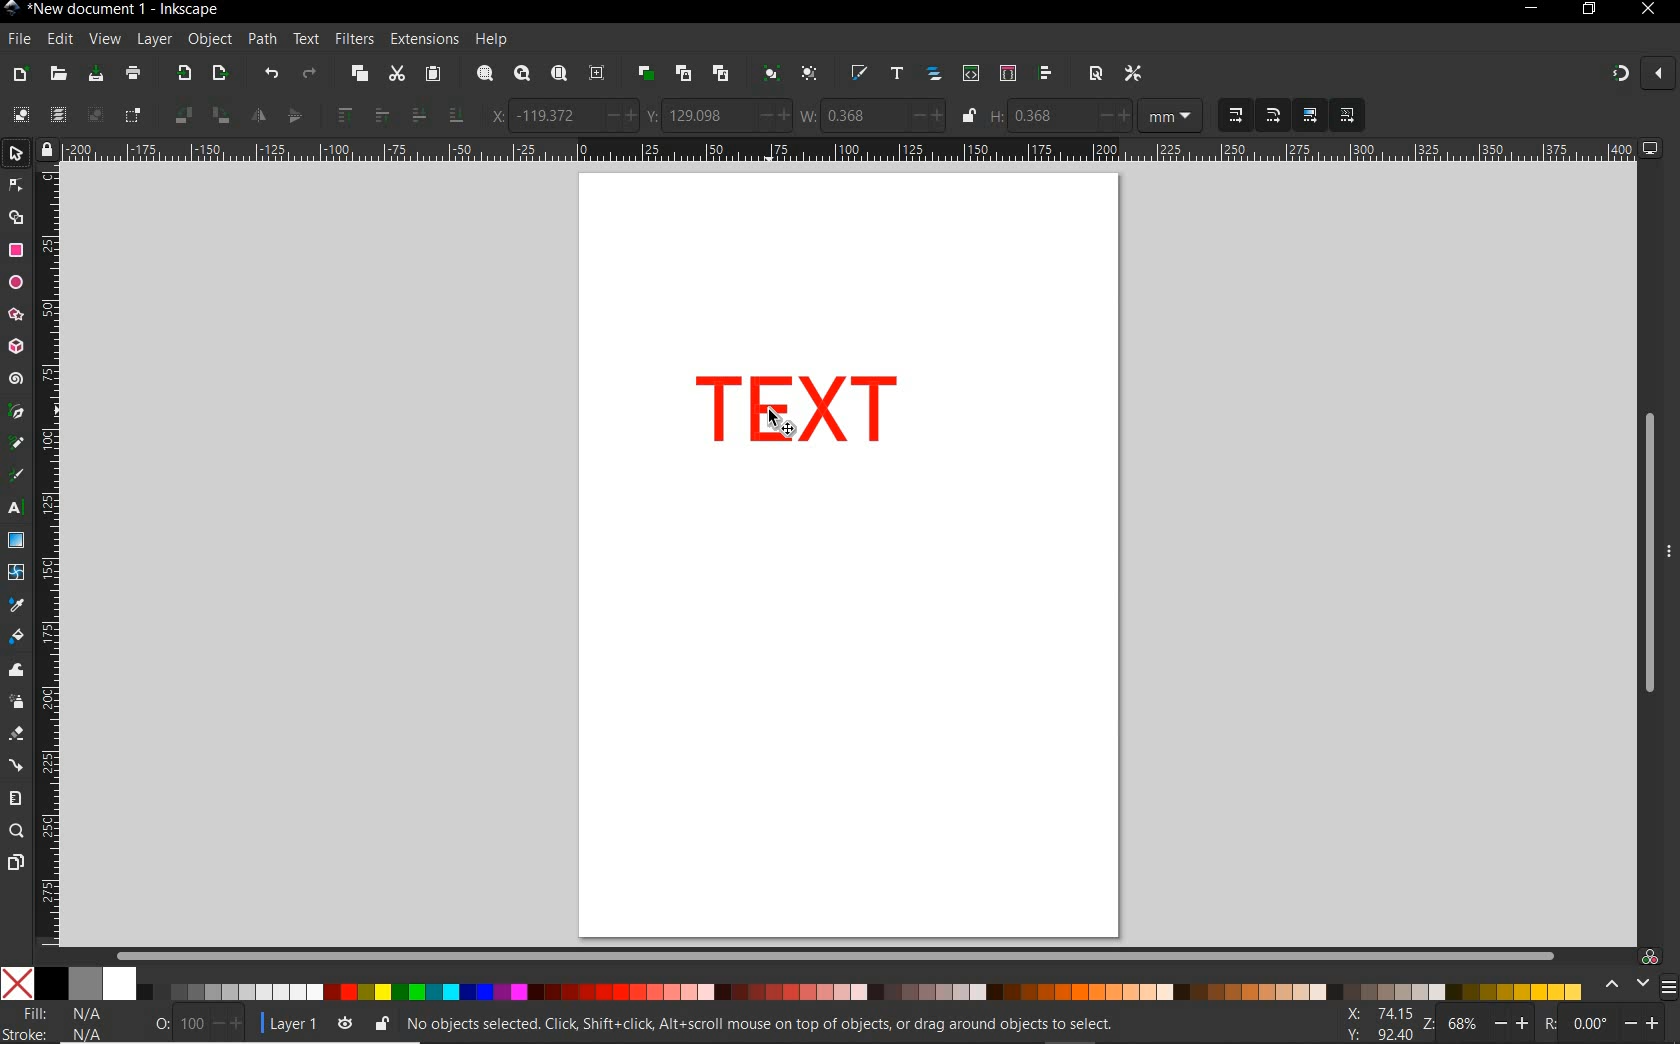  Describe the element at coordinates (769, 72) in the screenshot. I see `GROUP` at that location.